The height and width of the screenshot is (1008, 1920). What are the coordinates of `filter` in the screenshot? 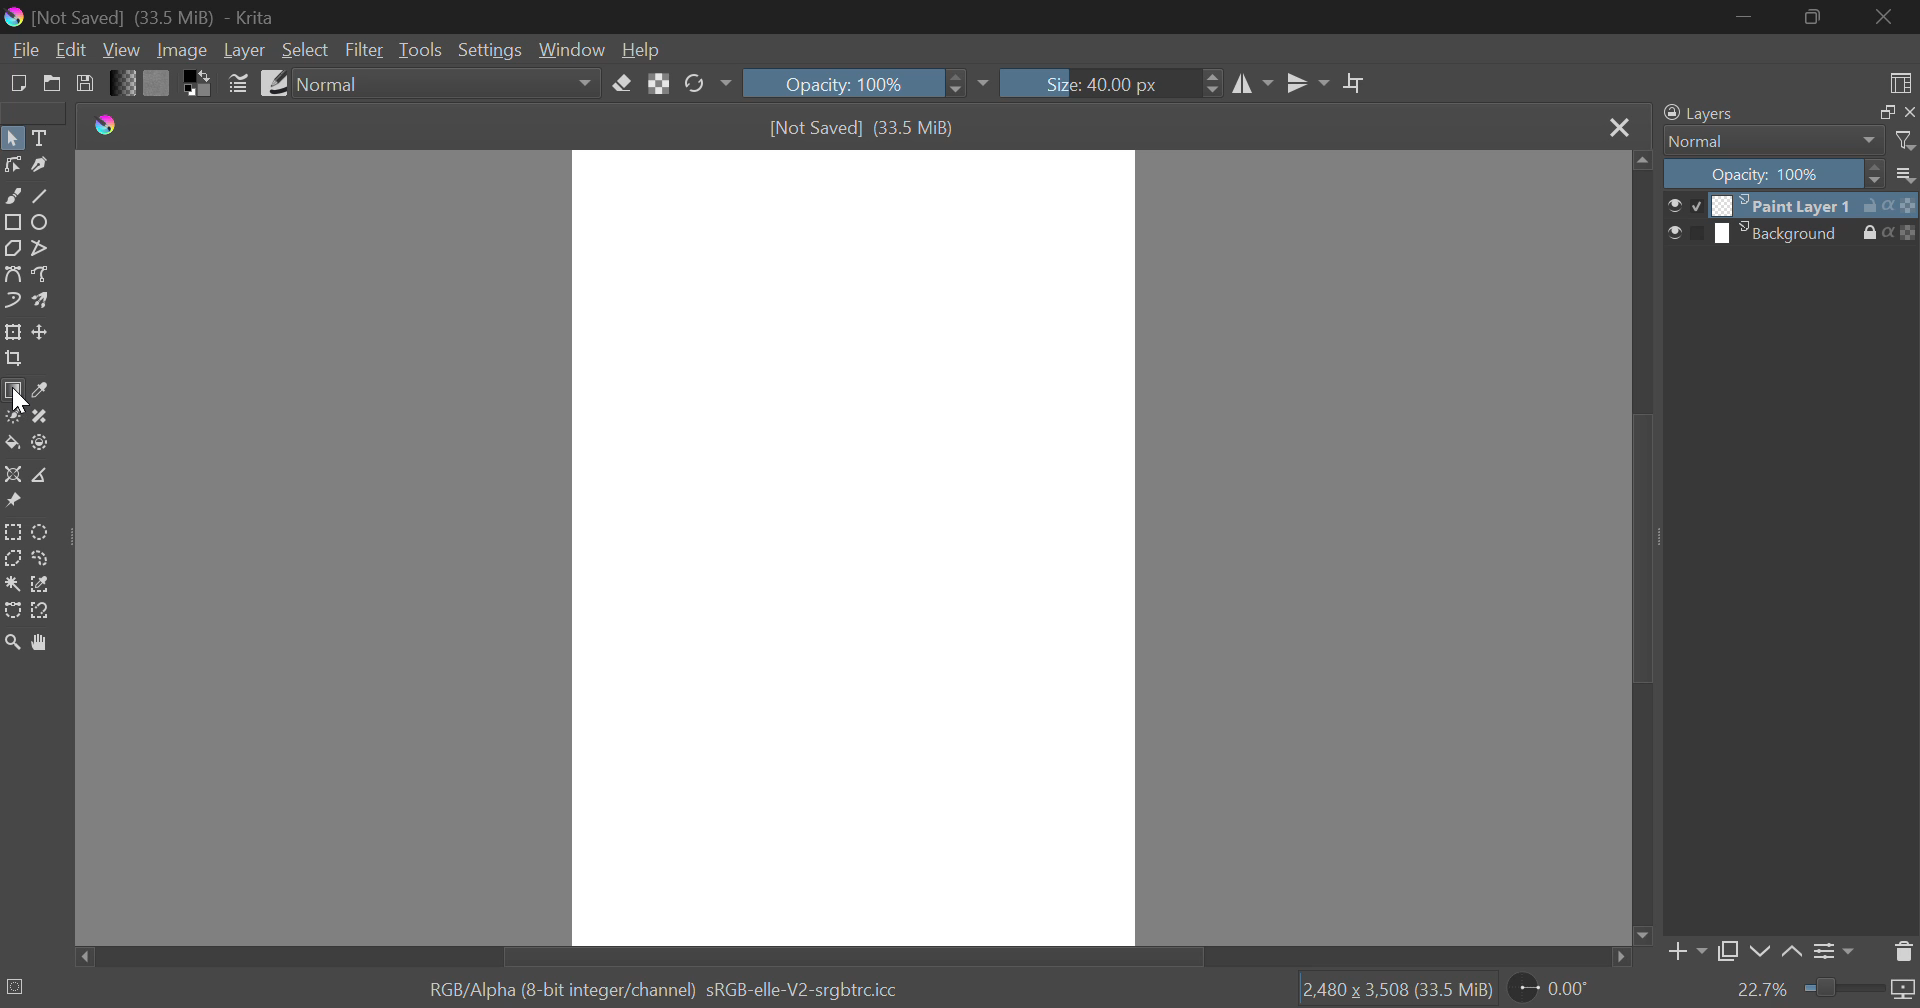 It's located at (1907, 141).